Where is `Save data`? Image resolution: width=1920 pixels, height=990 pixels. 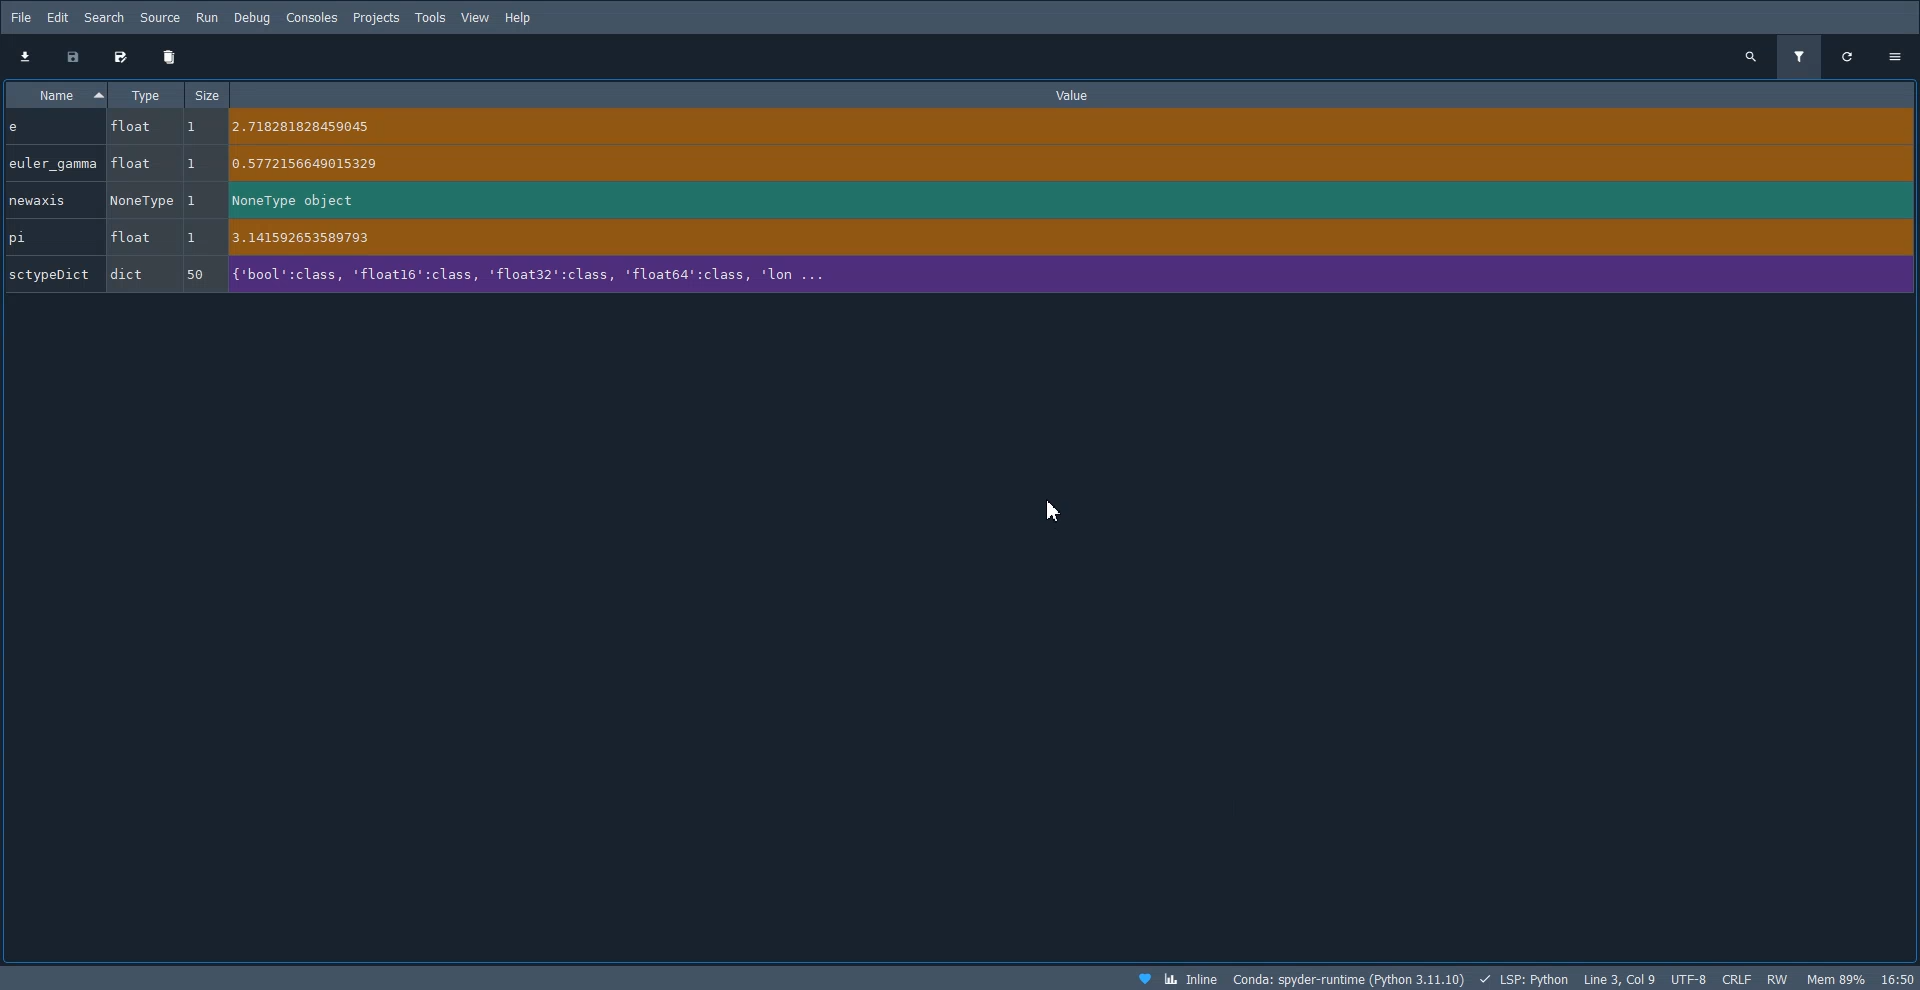
Save data is located at coordinates (75, 57).